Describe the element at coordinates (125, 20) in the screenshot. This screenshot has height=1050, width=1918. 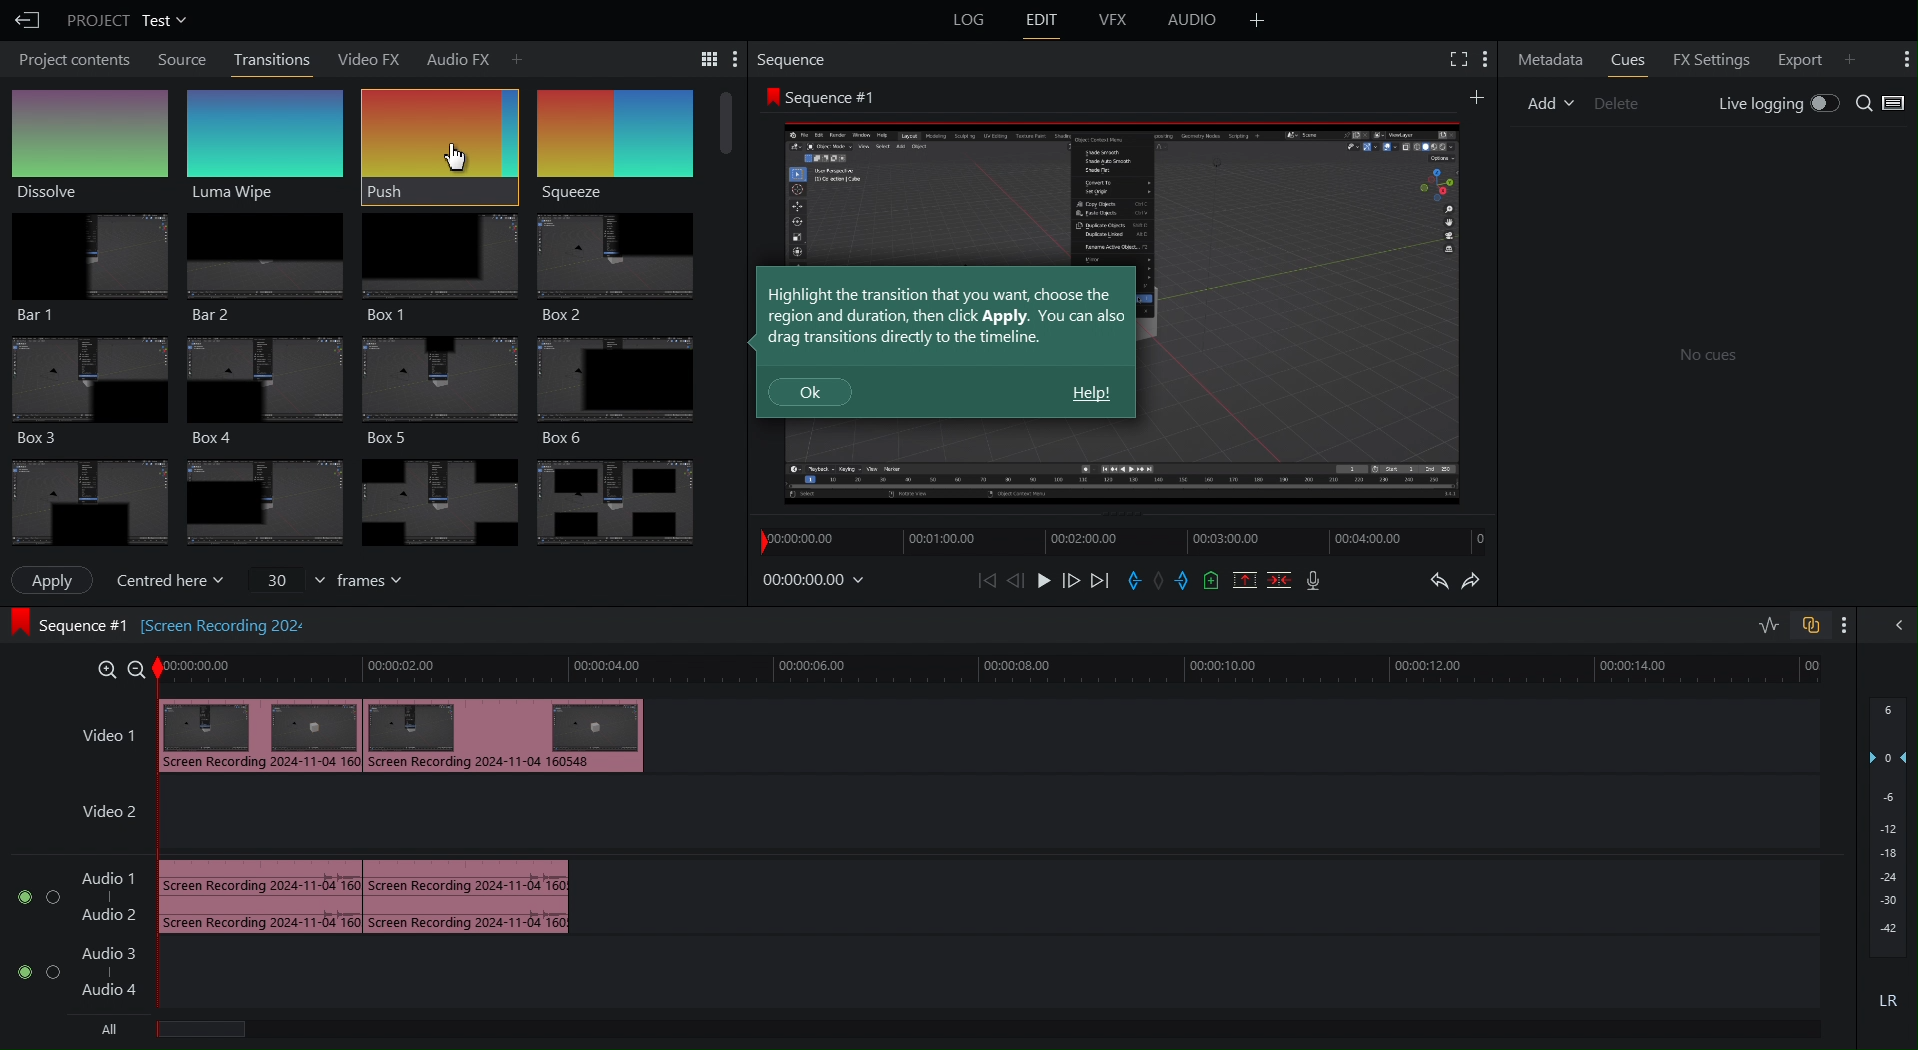
I see `Project Test` at that location.